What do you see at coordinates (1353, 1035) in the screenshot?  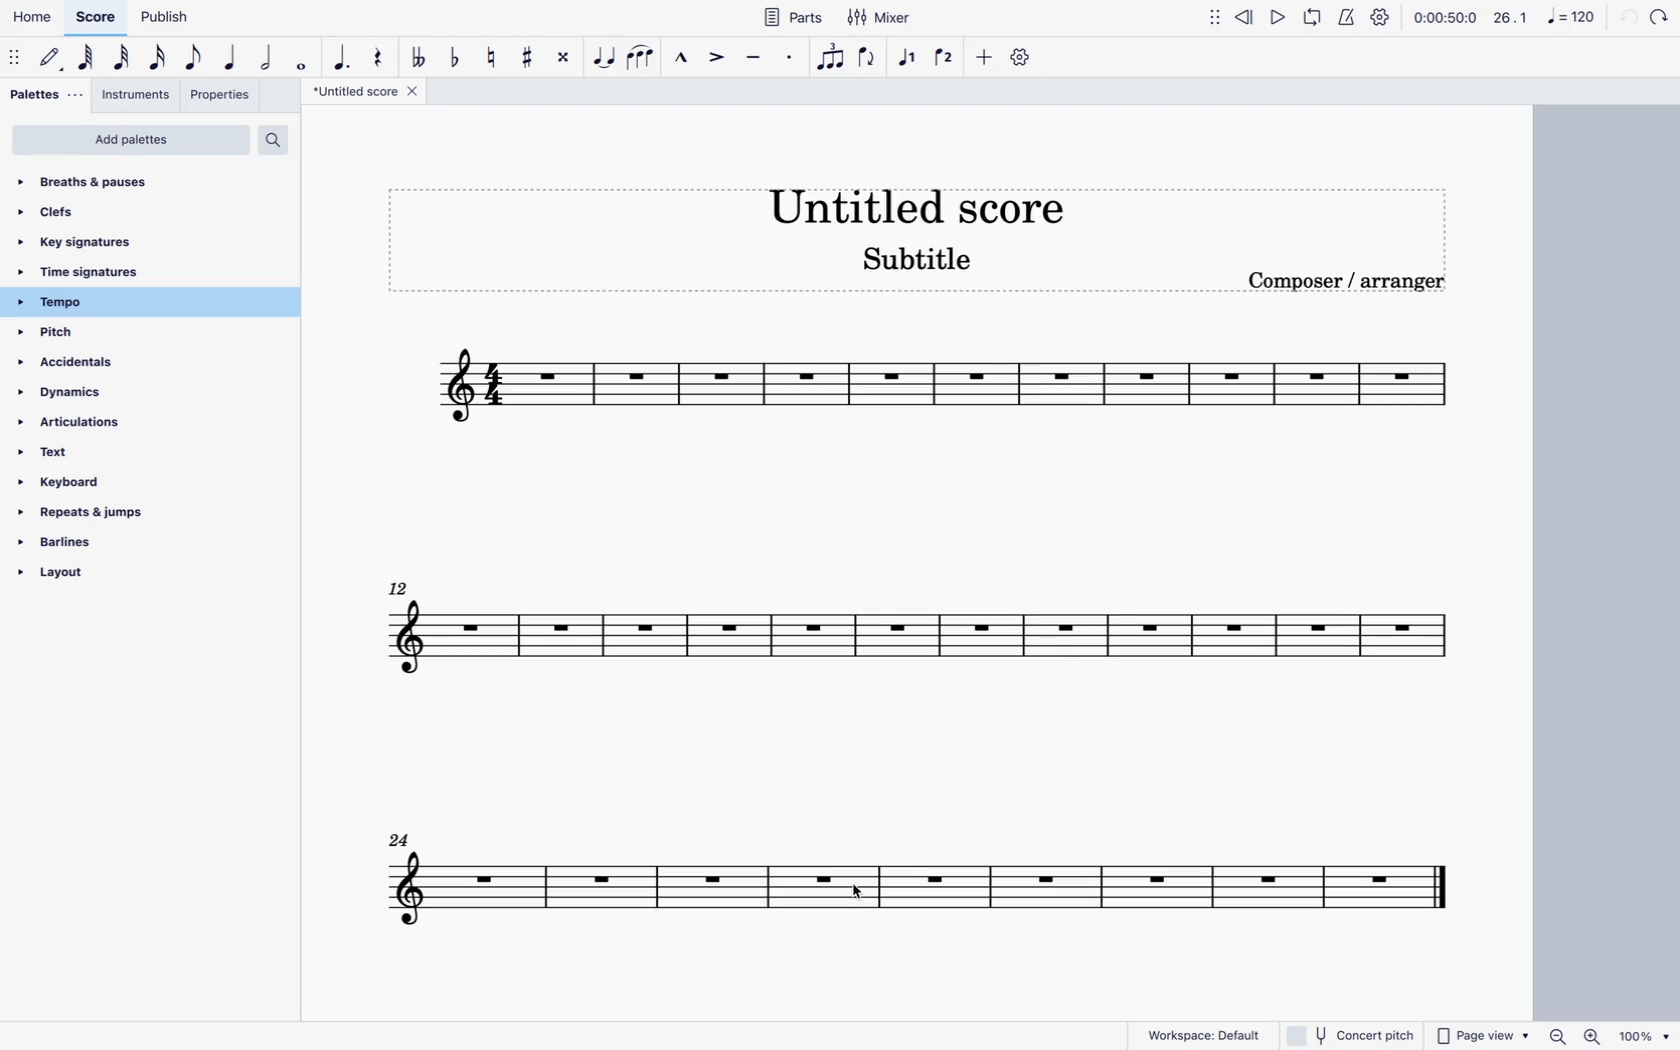 I see `concert pitch` at bounding box center [1353, 1035].